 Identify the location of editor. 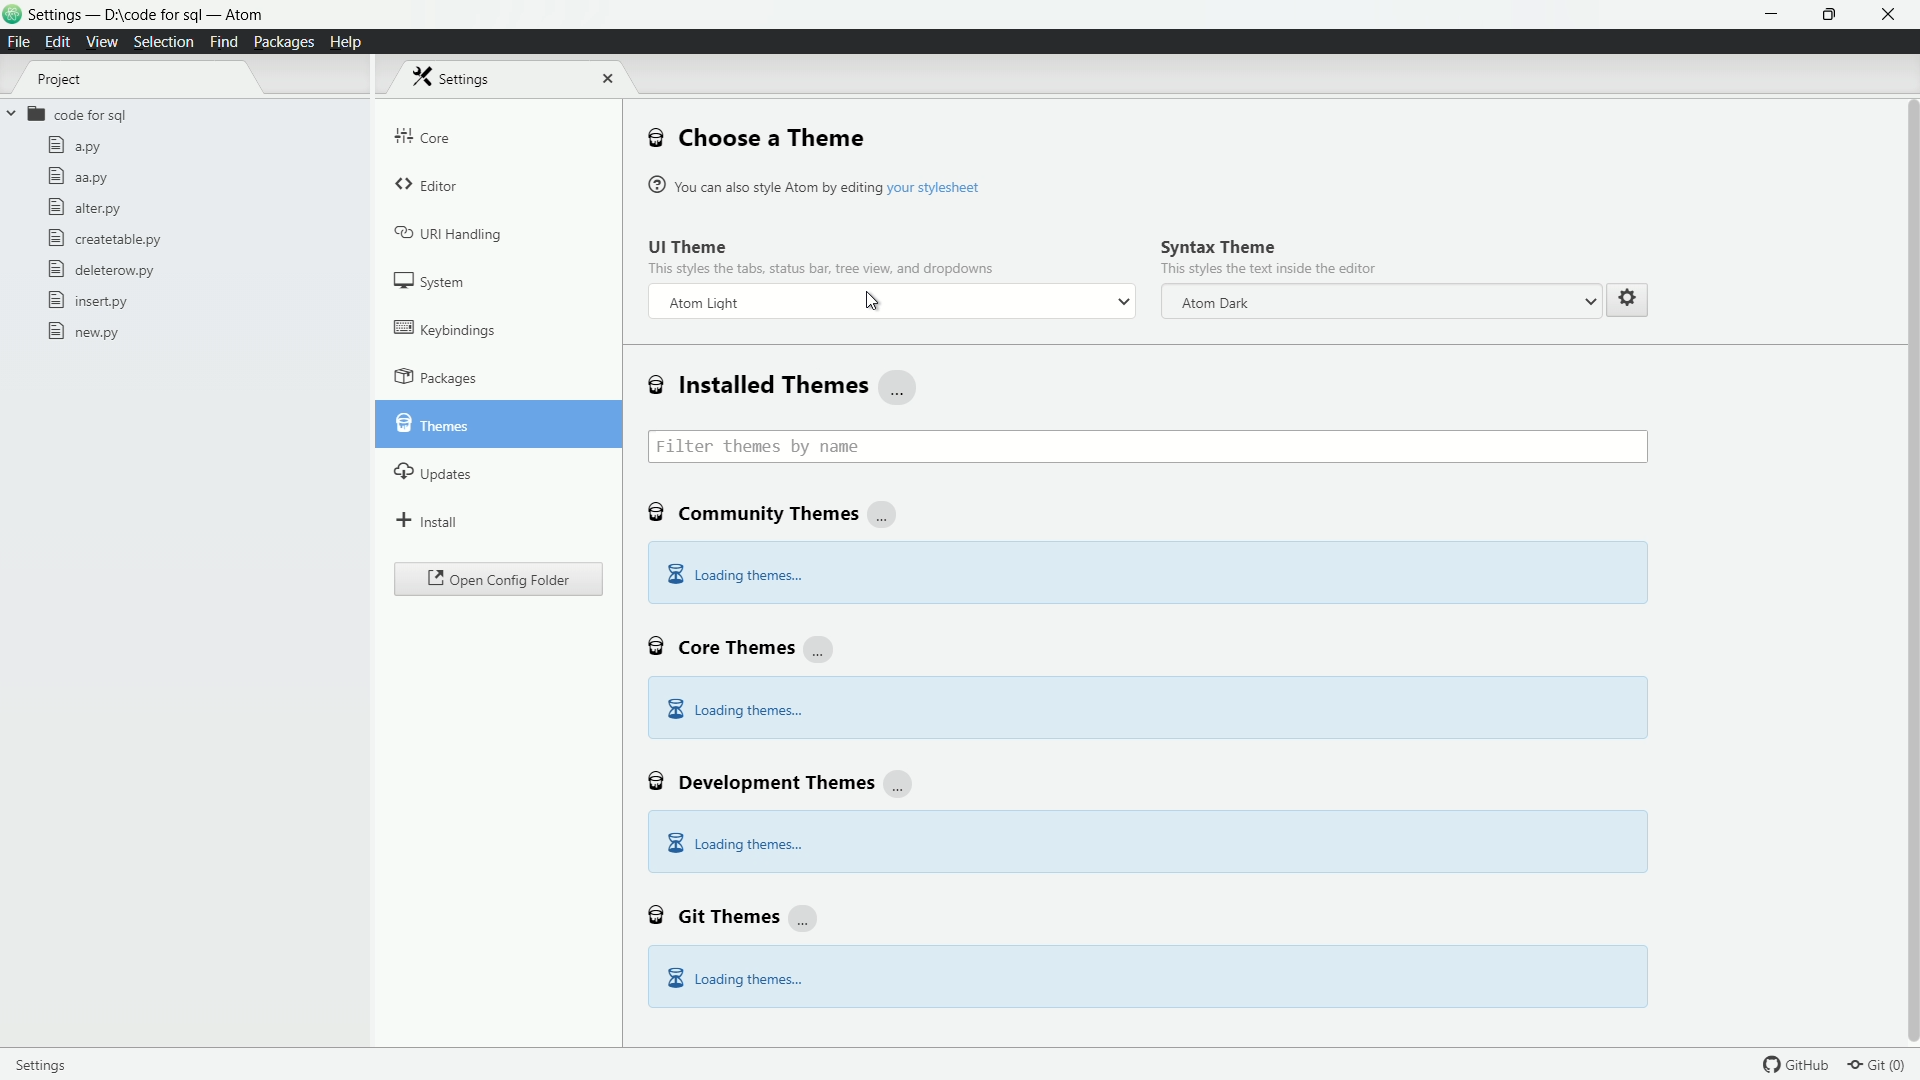
(429, 187).